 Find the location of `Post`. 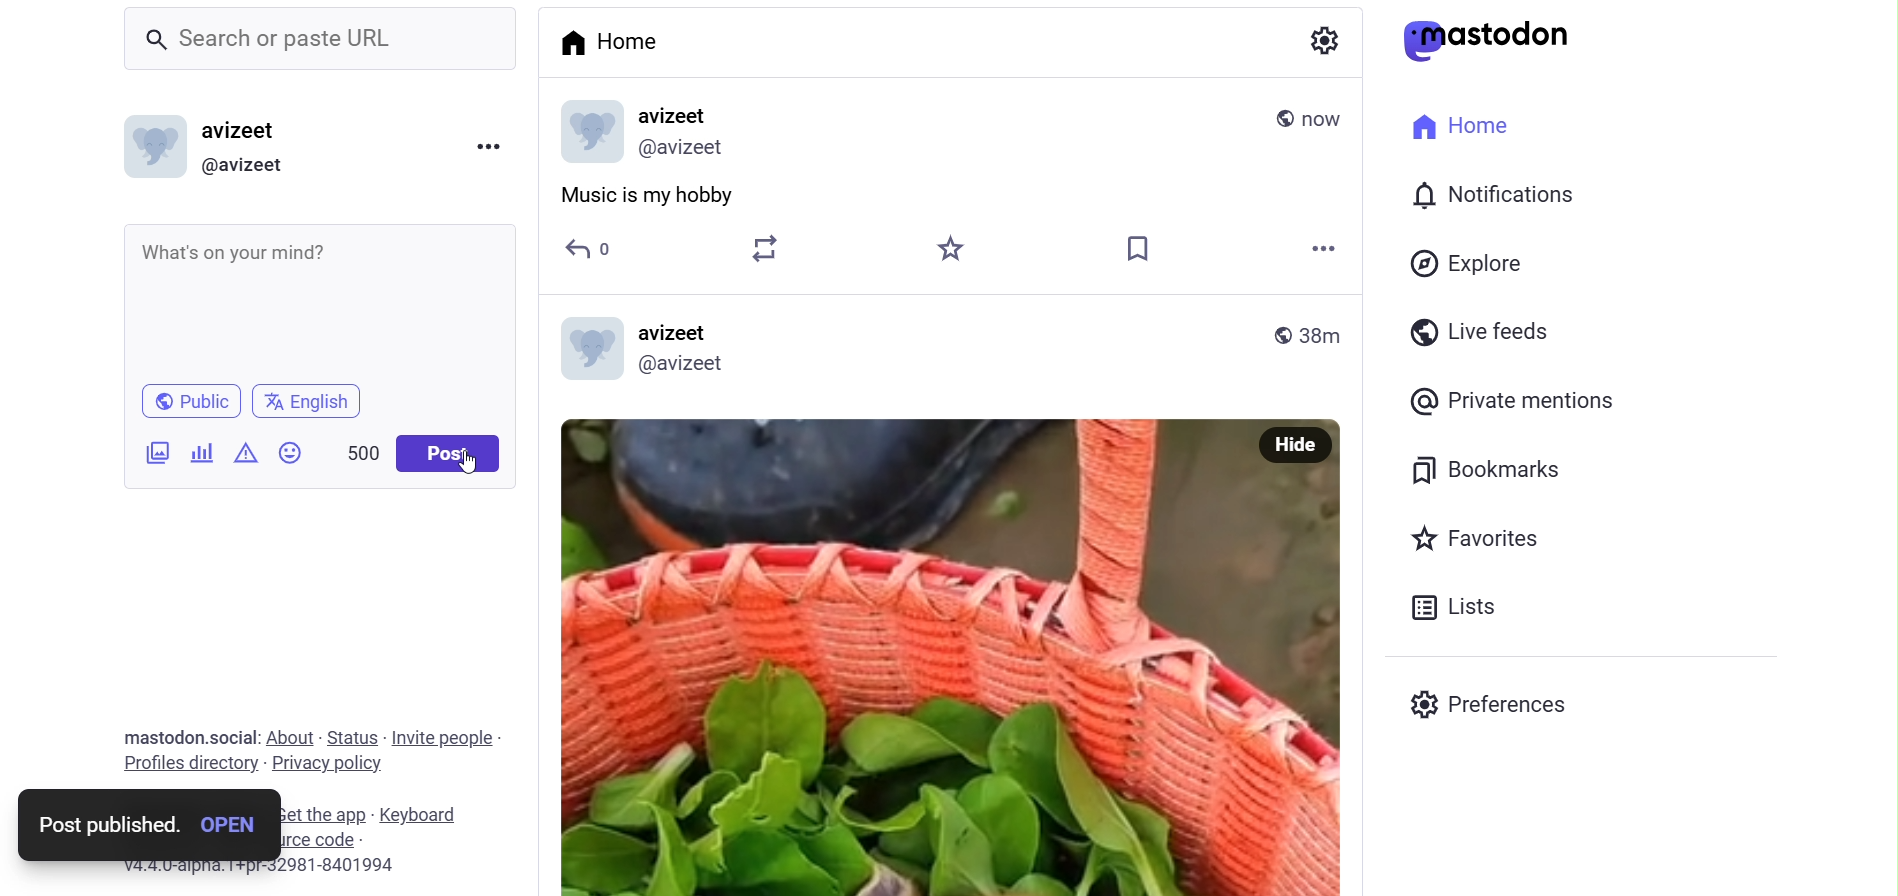

Post is located at coordinates (898, 658).